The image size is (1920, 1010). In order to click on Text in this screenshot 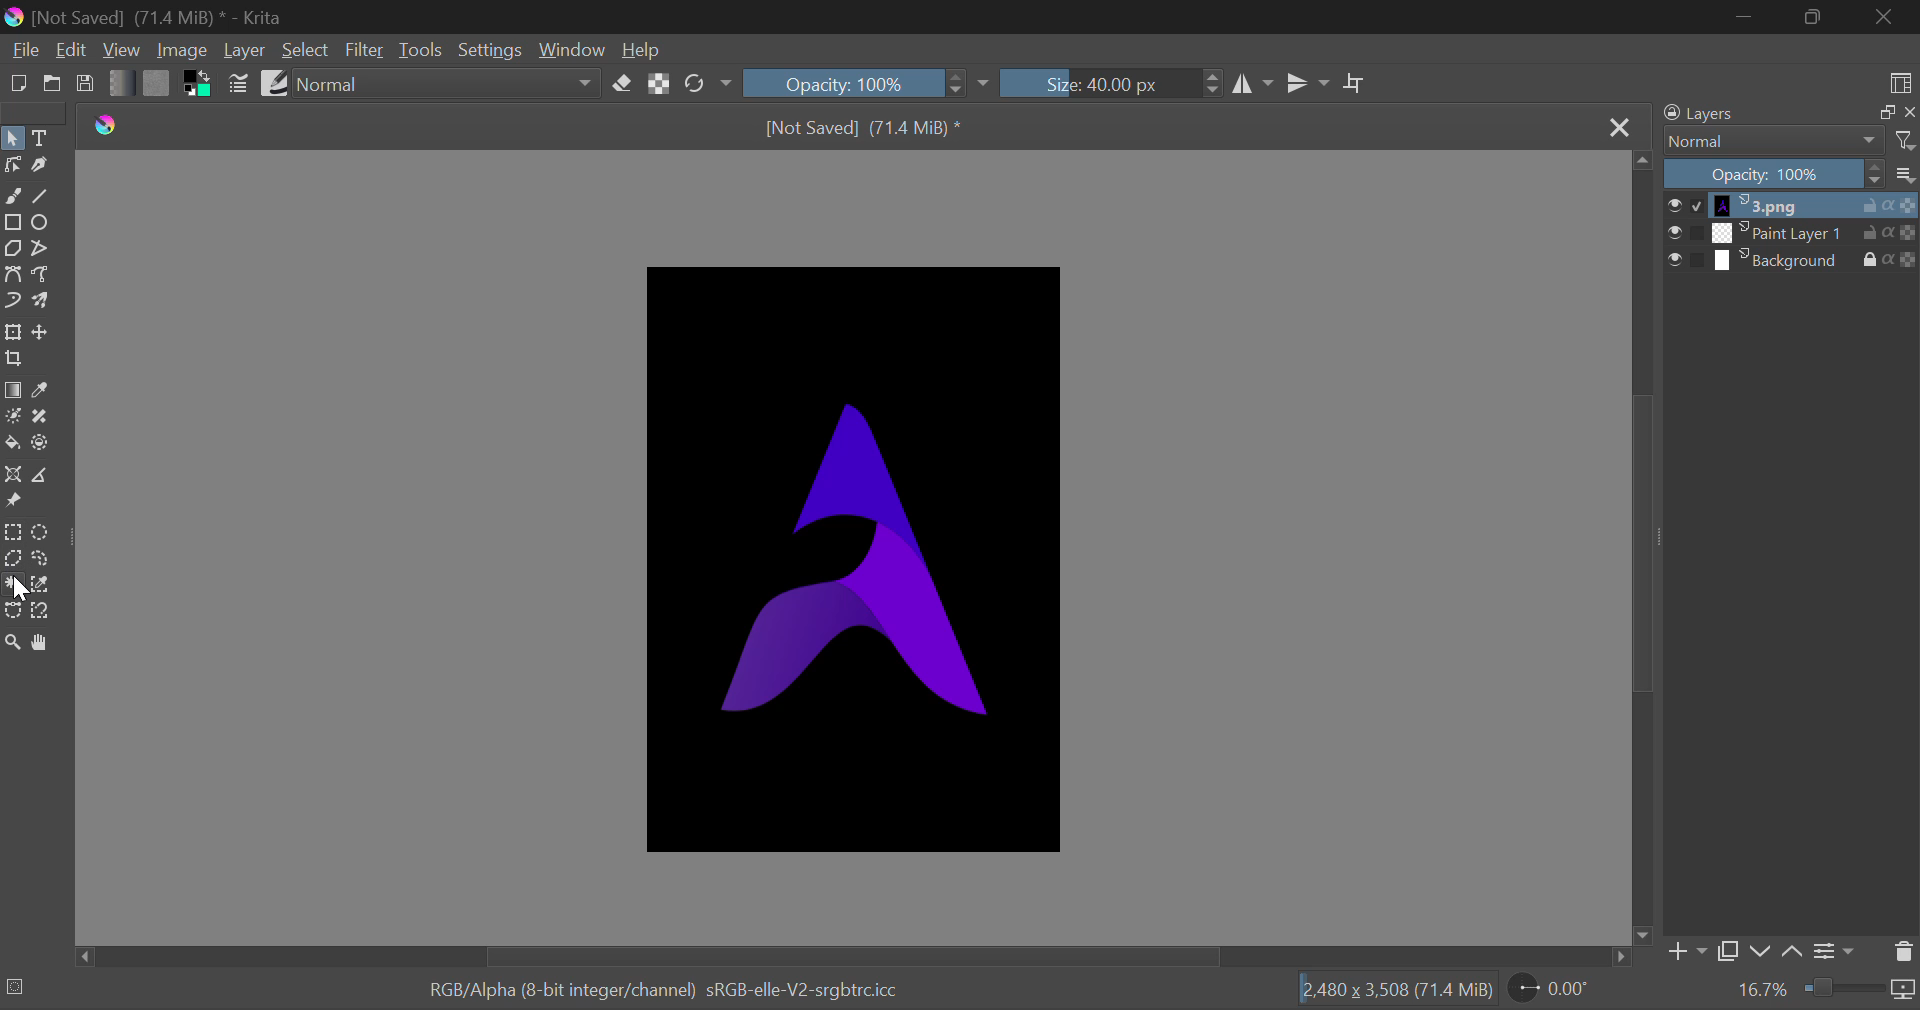, I will do `click(41, 139)`.